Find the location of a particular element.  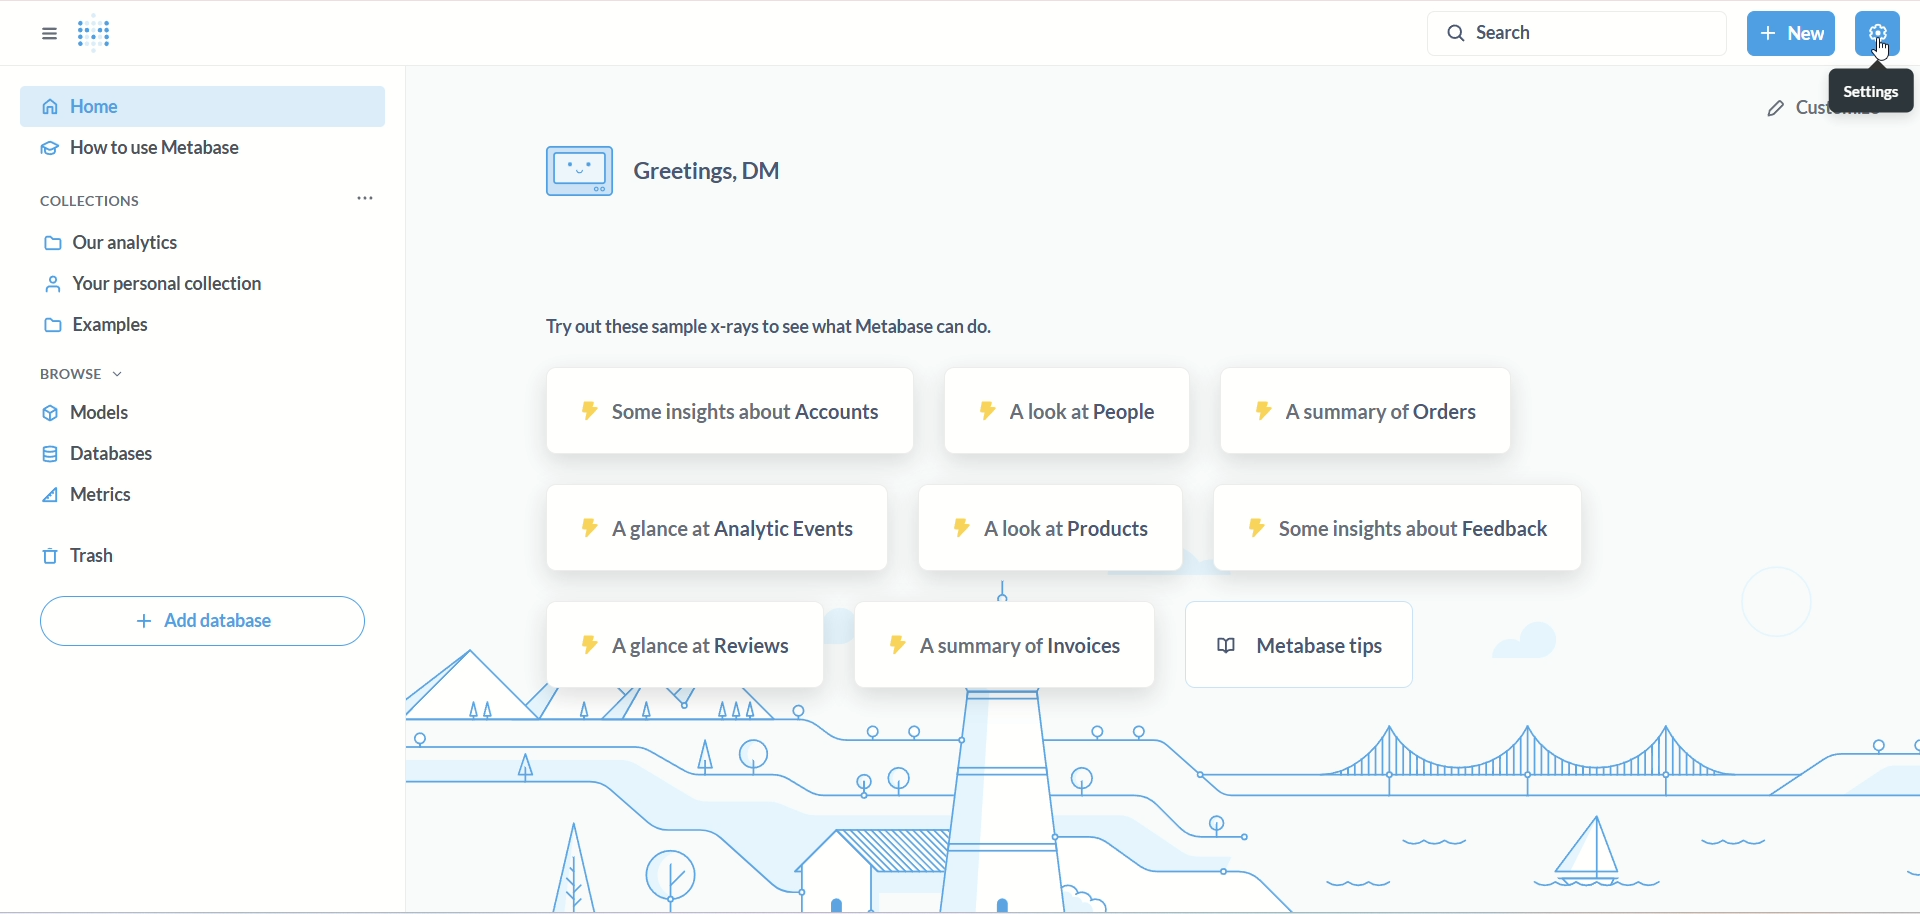

add database is located at coordinates (206, 625).